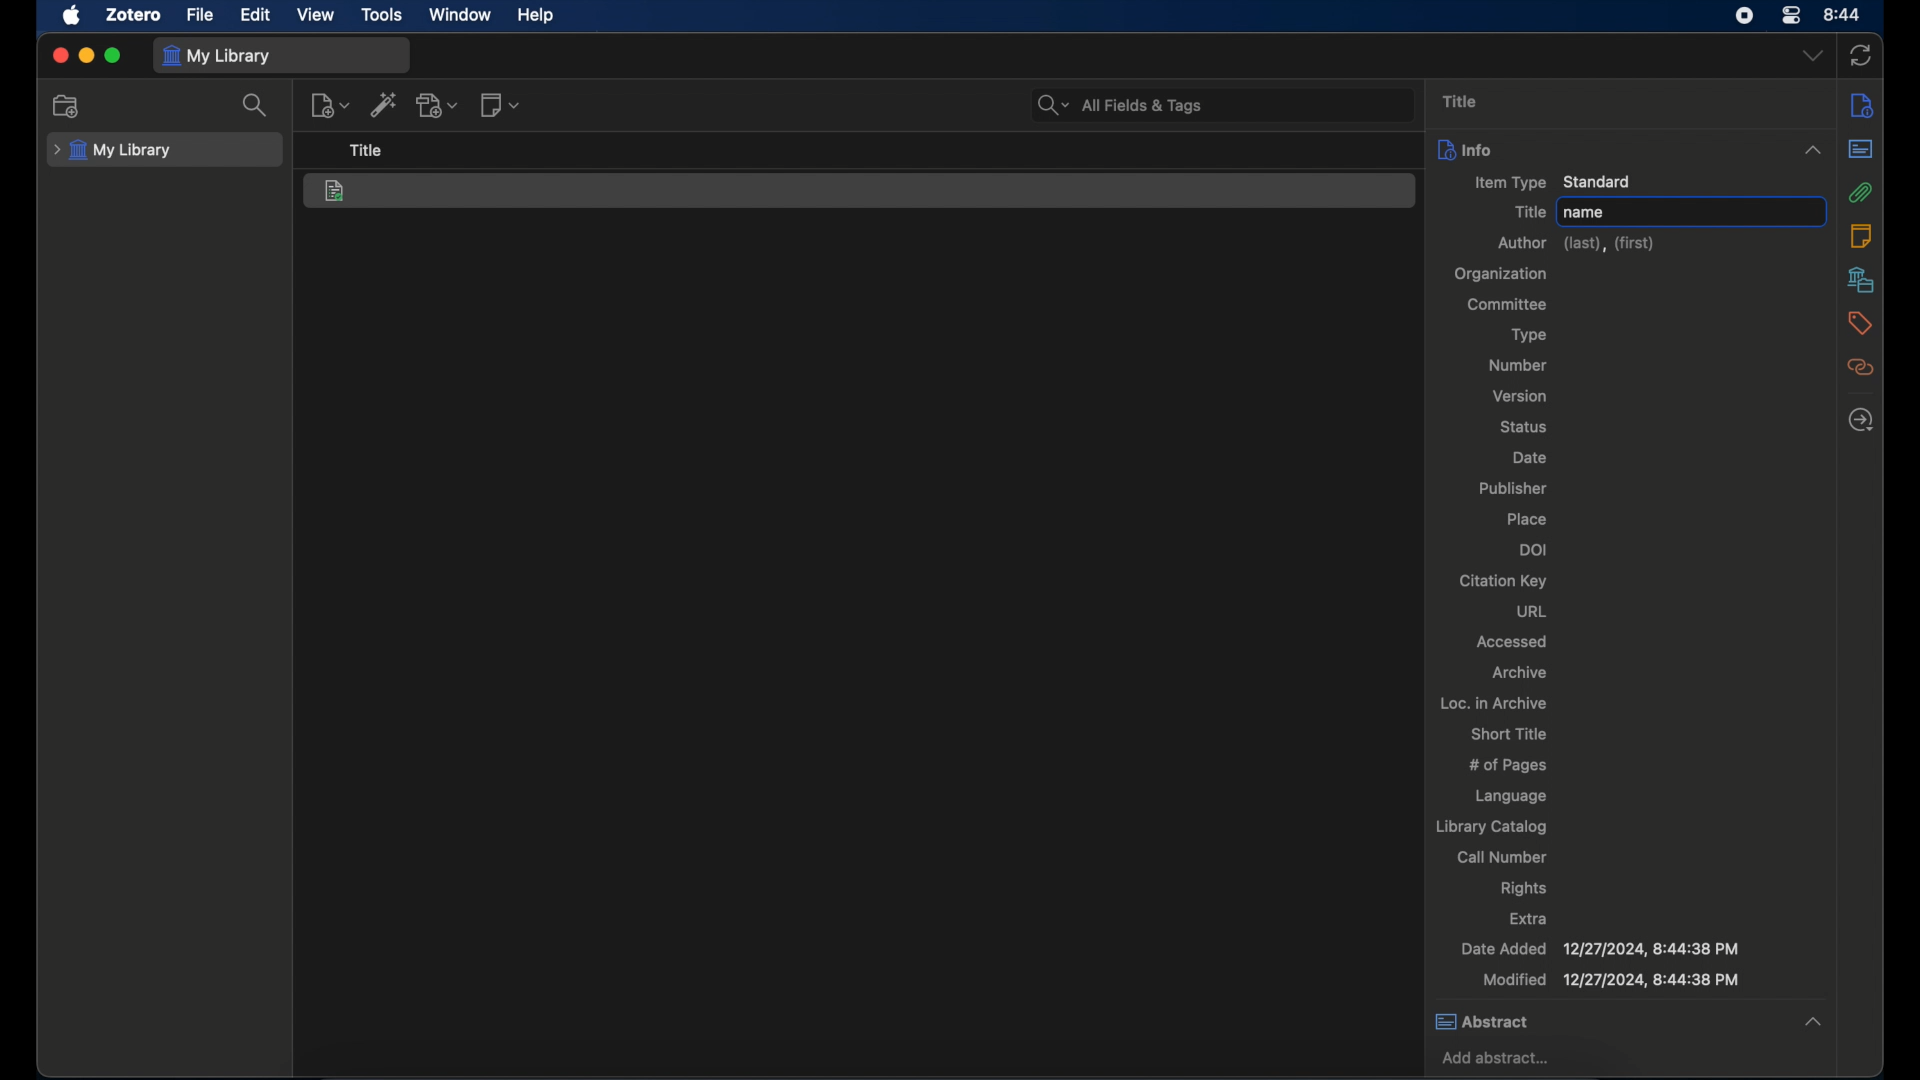 This screenshot has width=1920, height=1080. What do you see at coordinates (59, 55) in the screenshot?
I see `close` at bounding box center [59, 55].